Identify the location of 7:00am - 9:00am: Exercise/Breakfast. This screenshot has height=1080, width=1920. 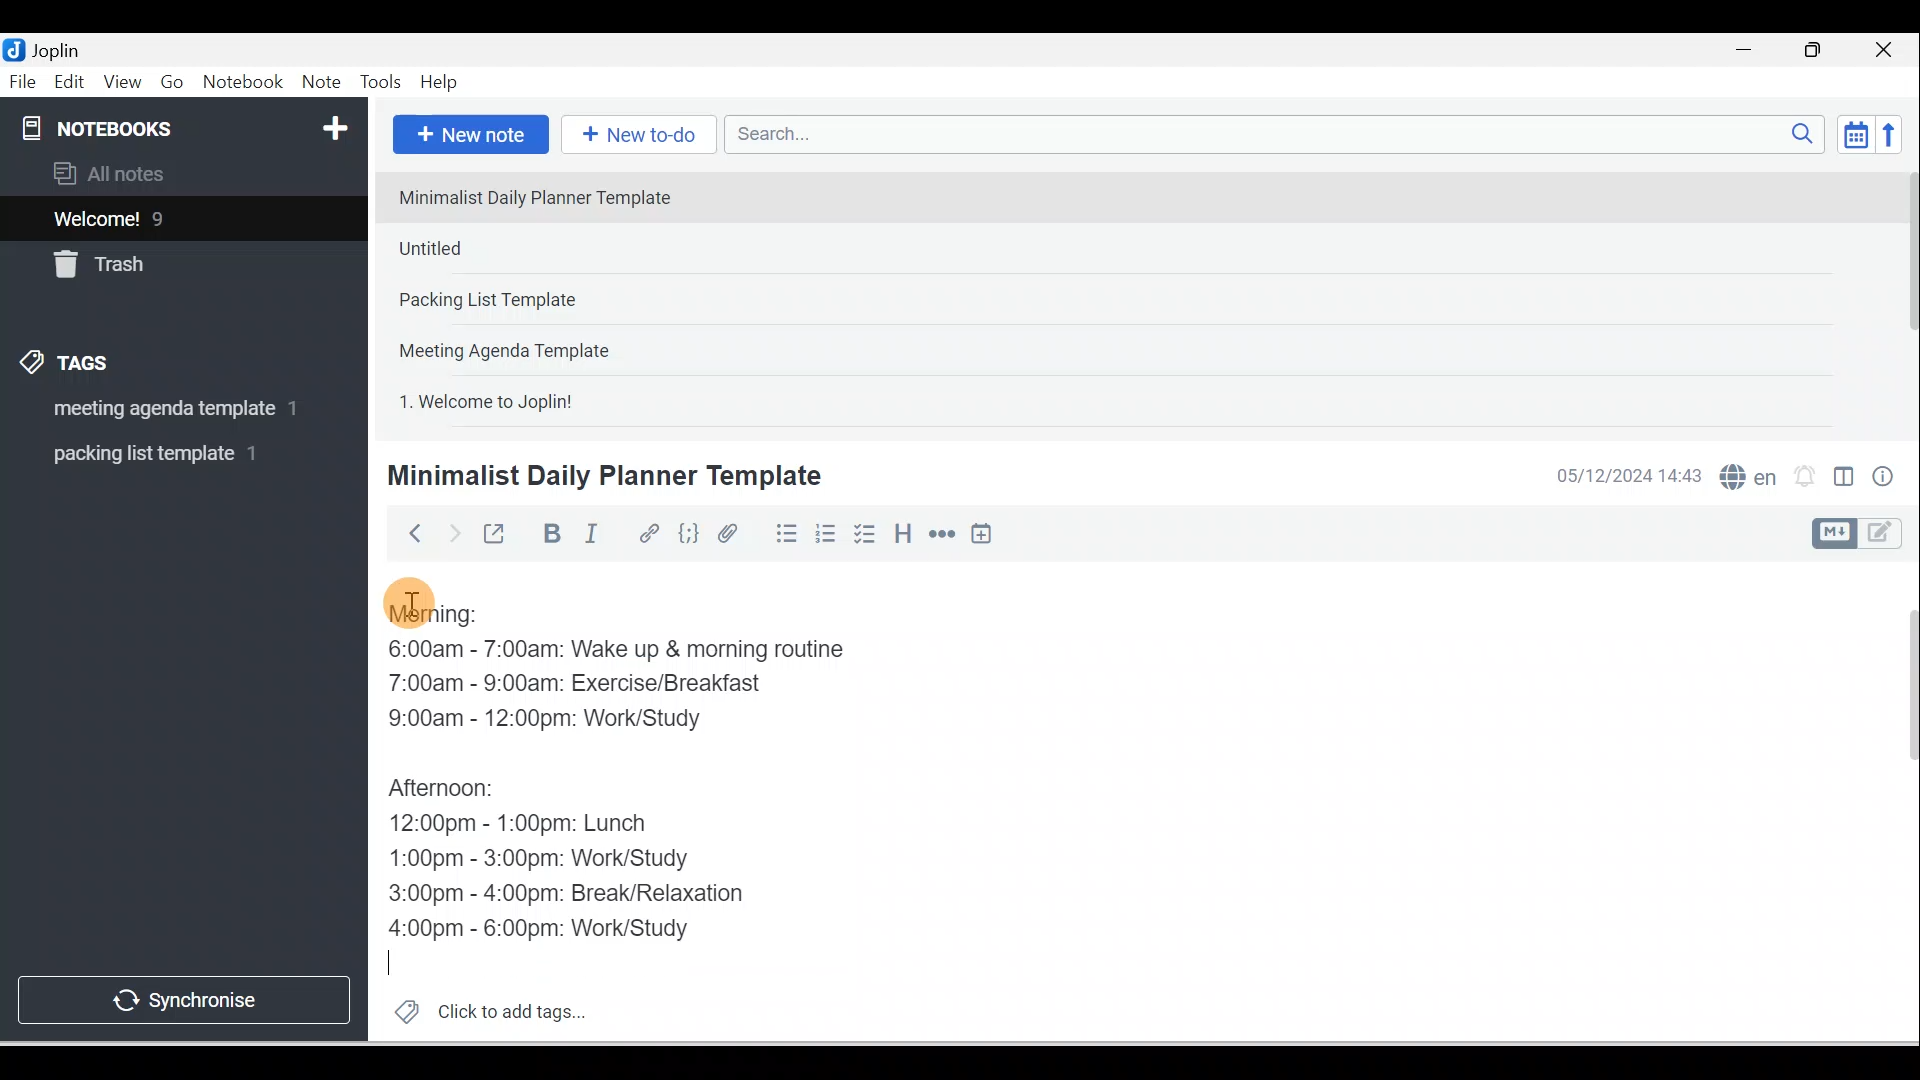
(598, 685).